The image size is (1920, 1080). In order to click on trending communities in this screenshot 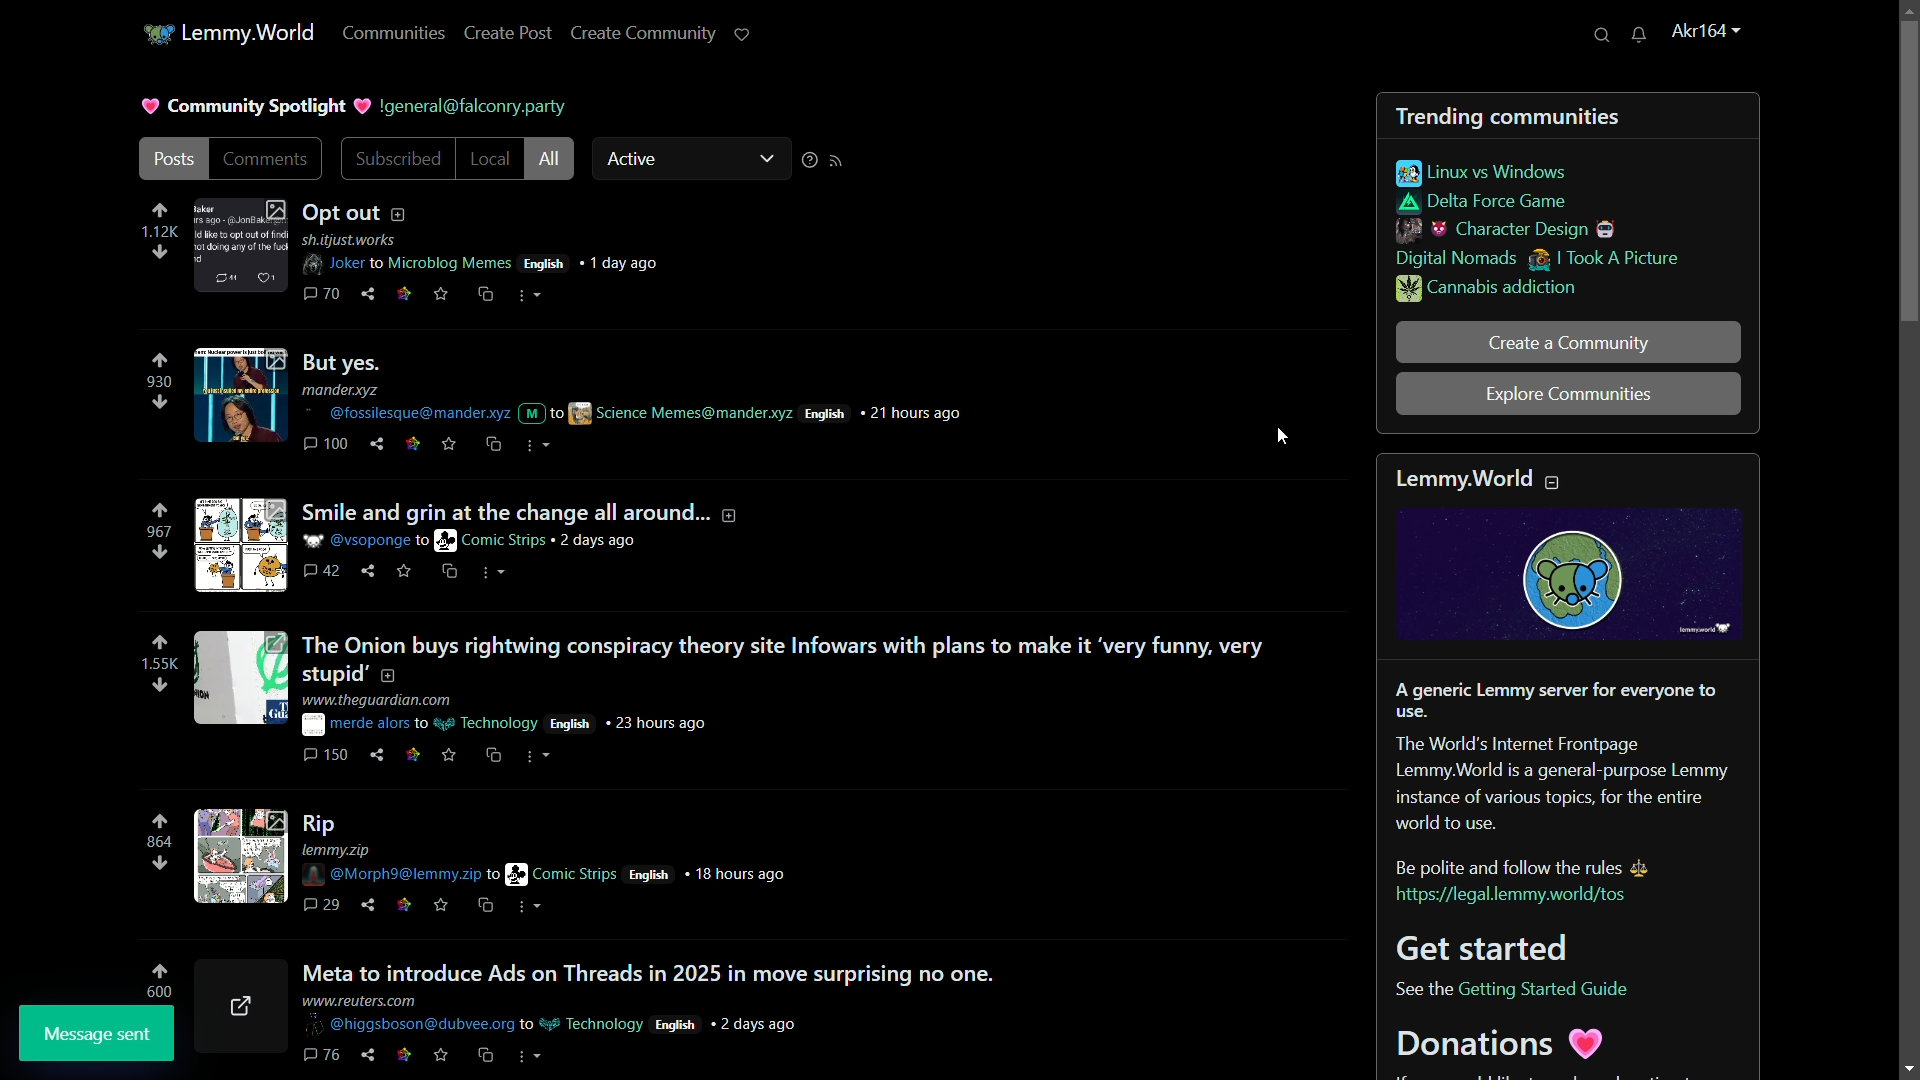, I will do `click(1509, 119)`.